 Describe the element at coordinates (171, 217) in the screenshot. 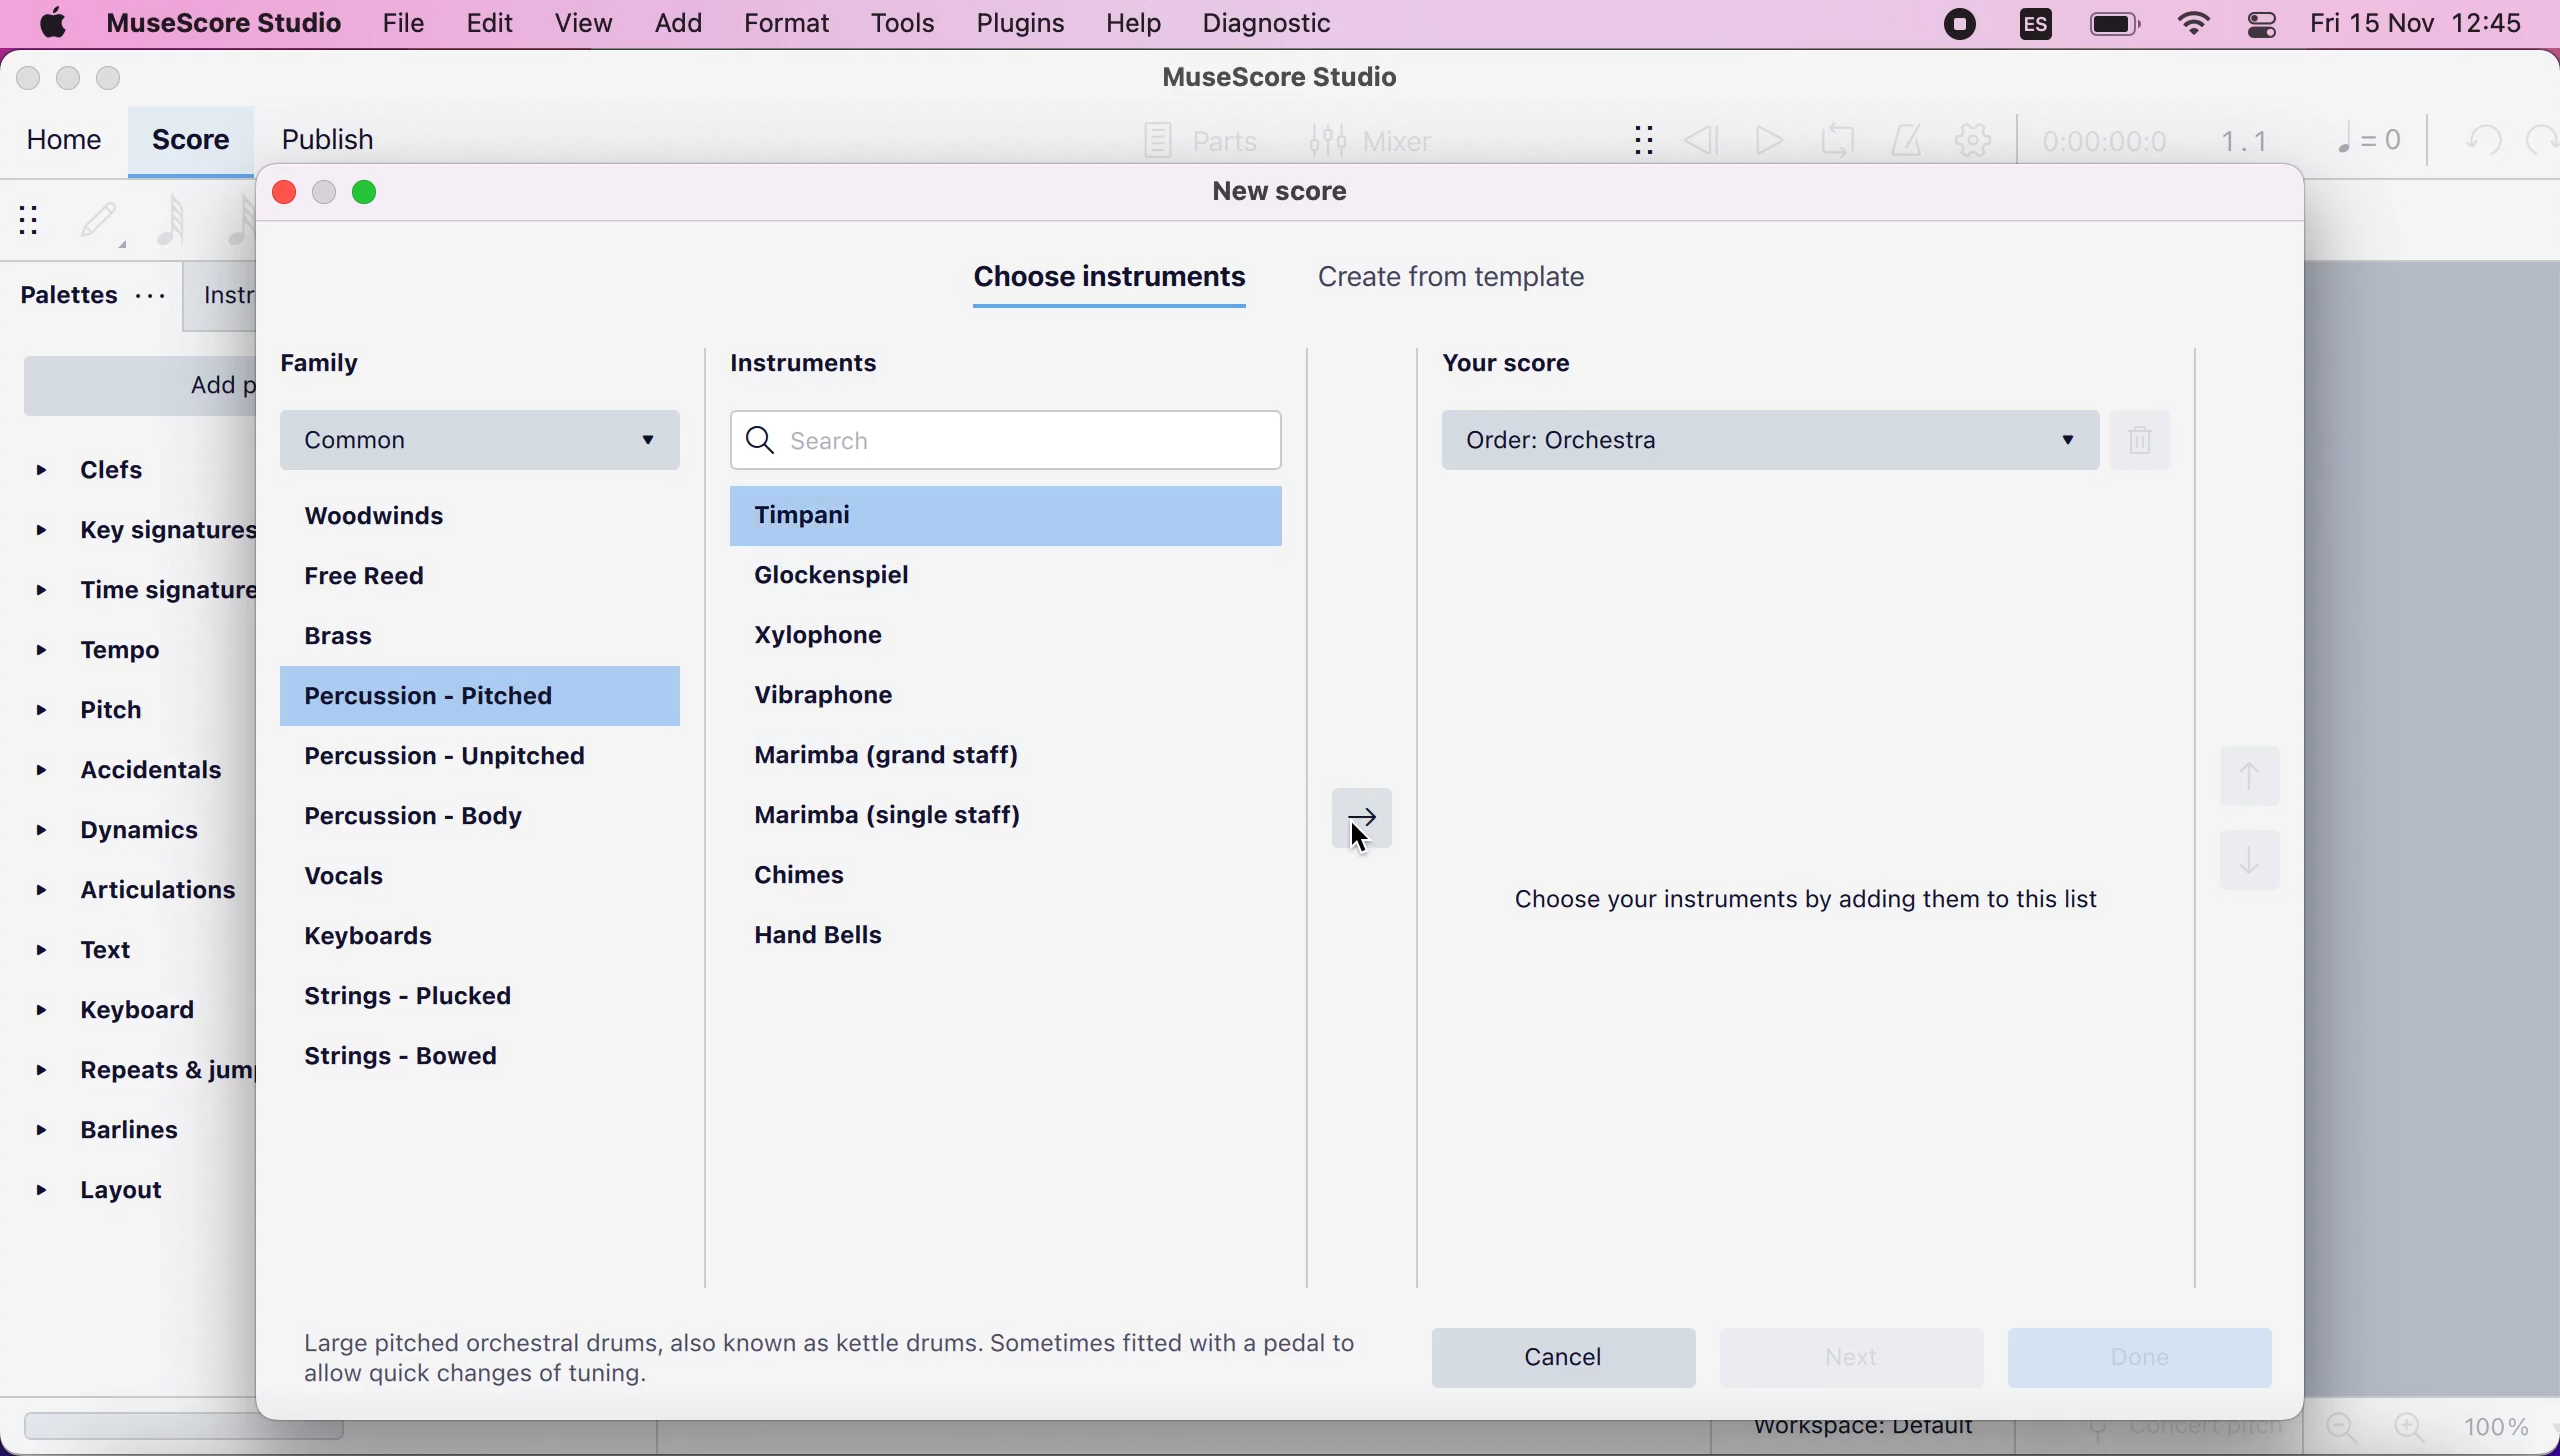

I see `64th note` at that location.